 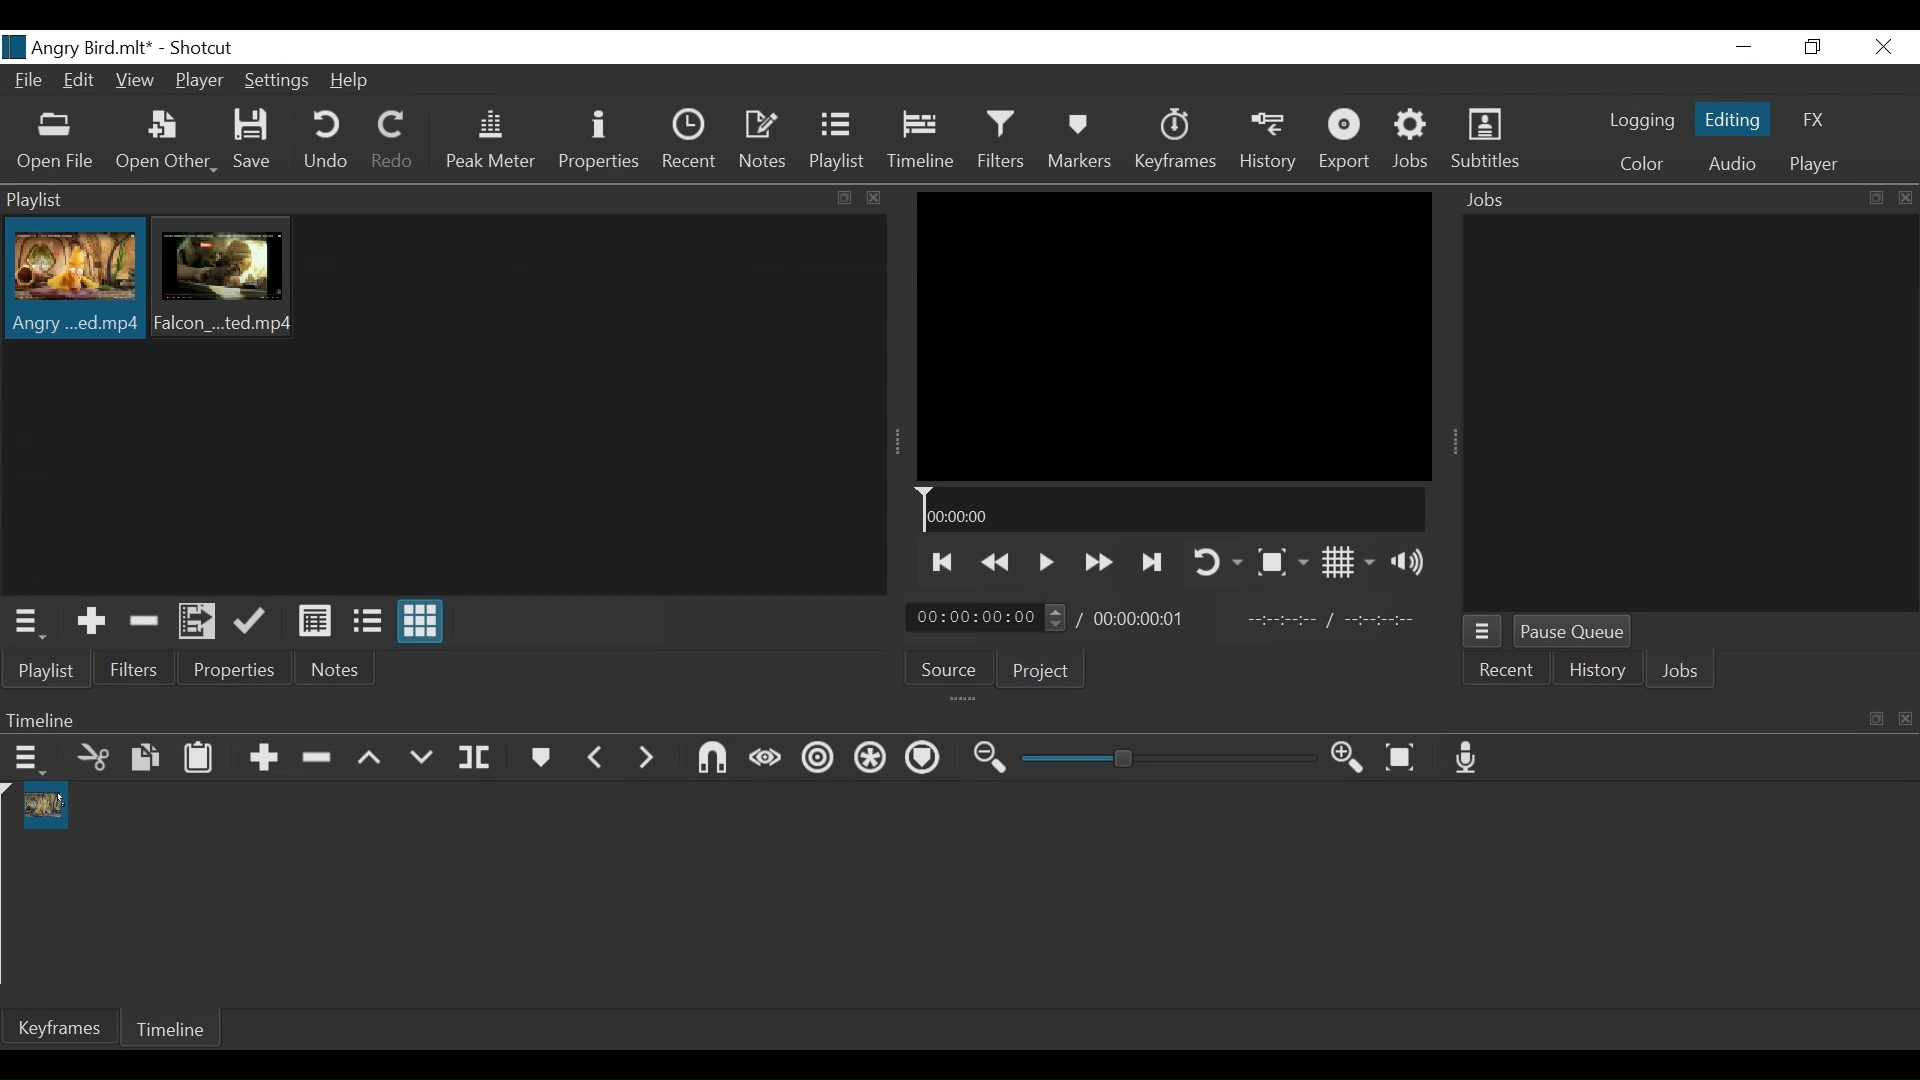 What do you see at coordinates (1637, 163) in the screenshot?
I see `Color` at bounding box center [1637, 163].